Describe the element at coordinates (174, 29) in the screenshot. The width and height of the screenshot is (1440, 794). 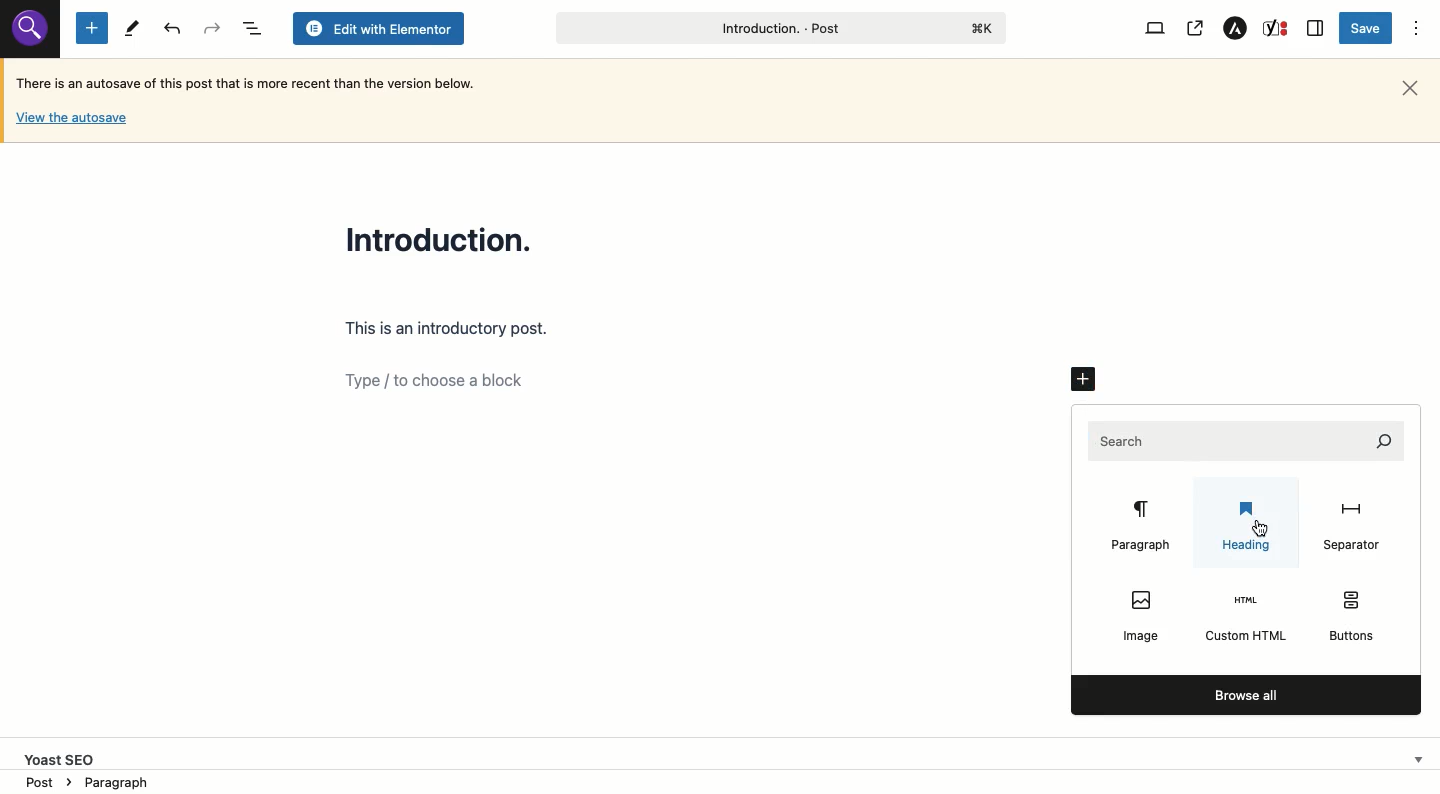
I see `Redo` at that location.